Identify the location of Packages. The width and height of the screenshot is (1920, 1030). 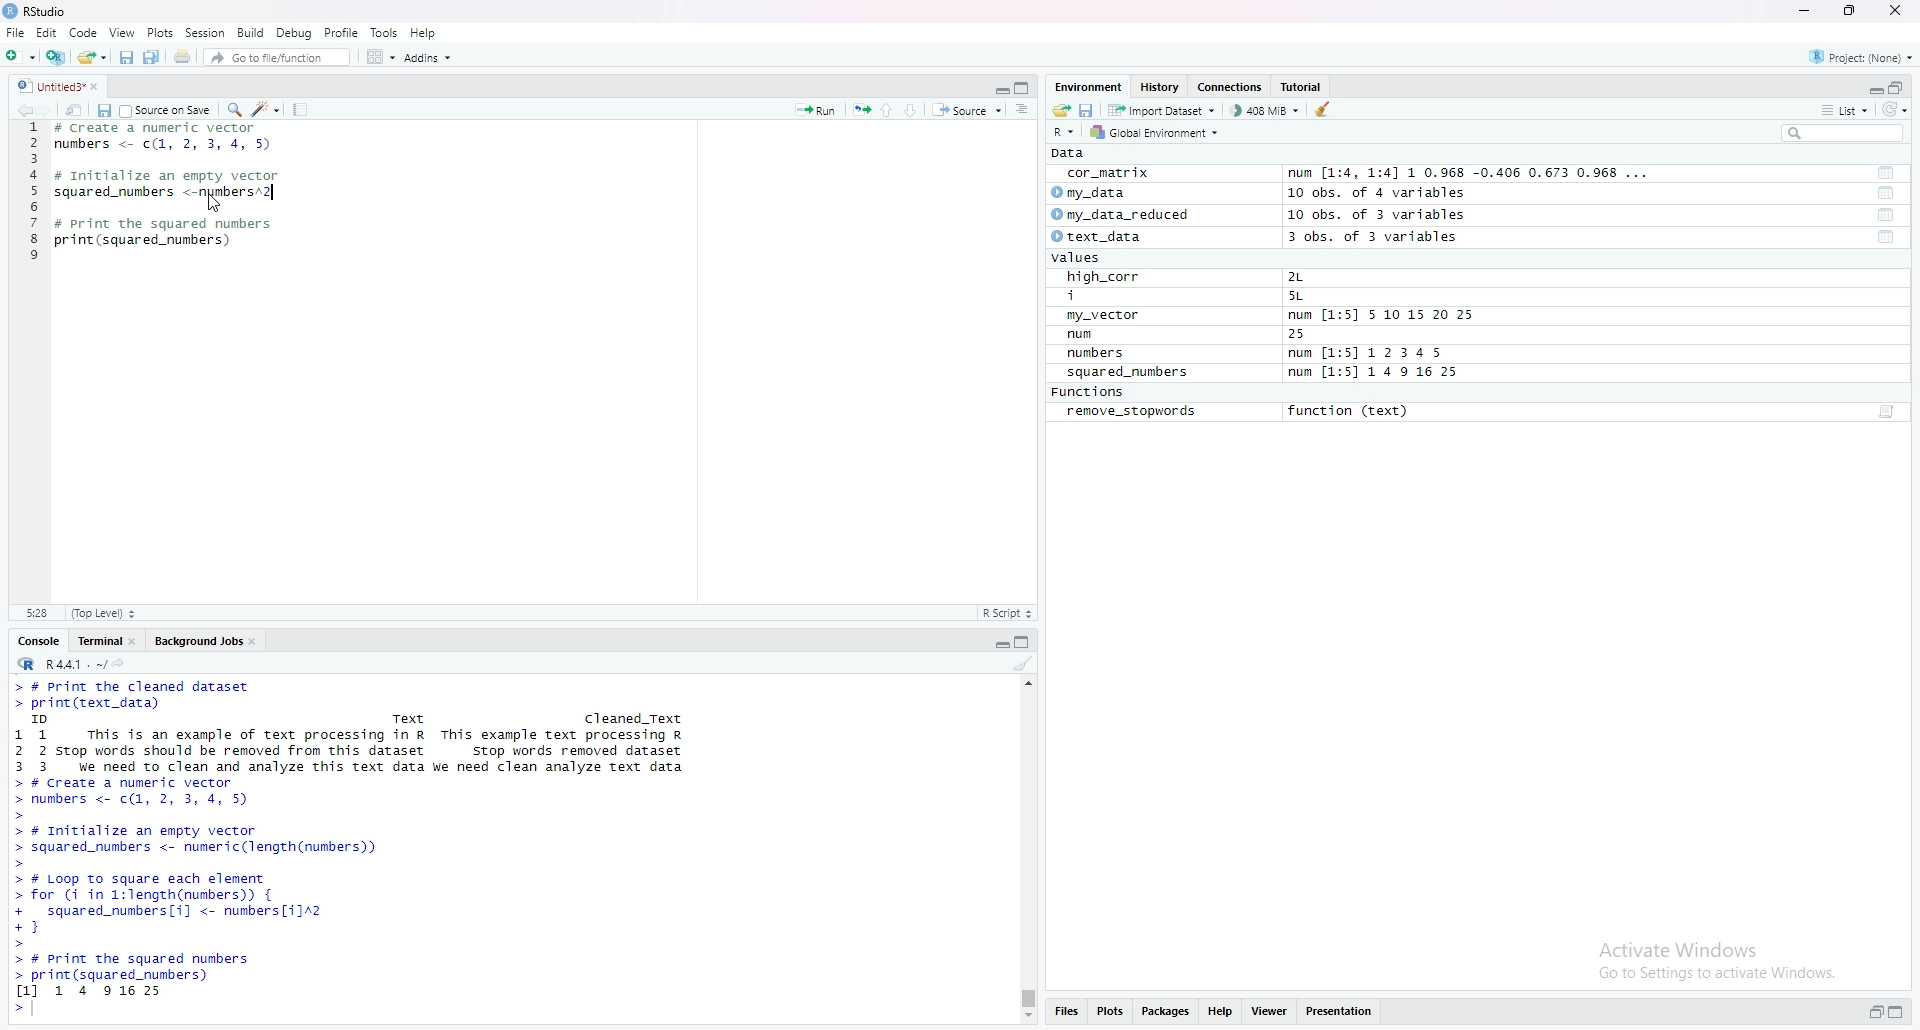
(1167, 1013).